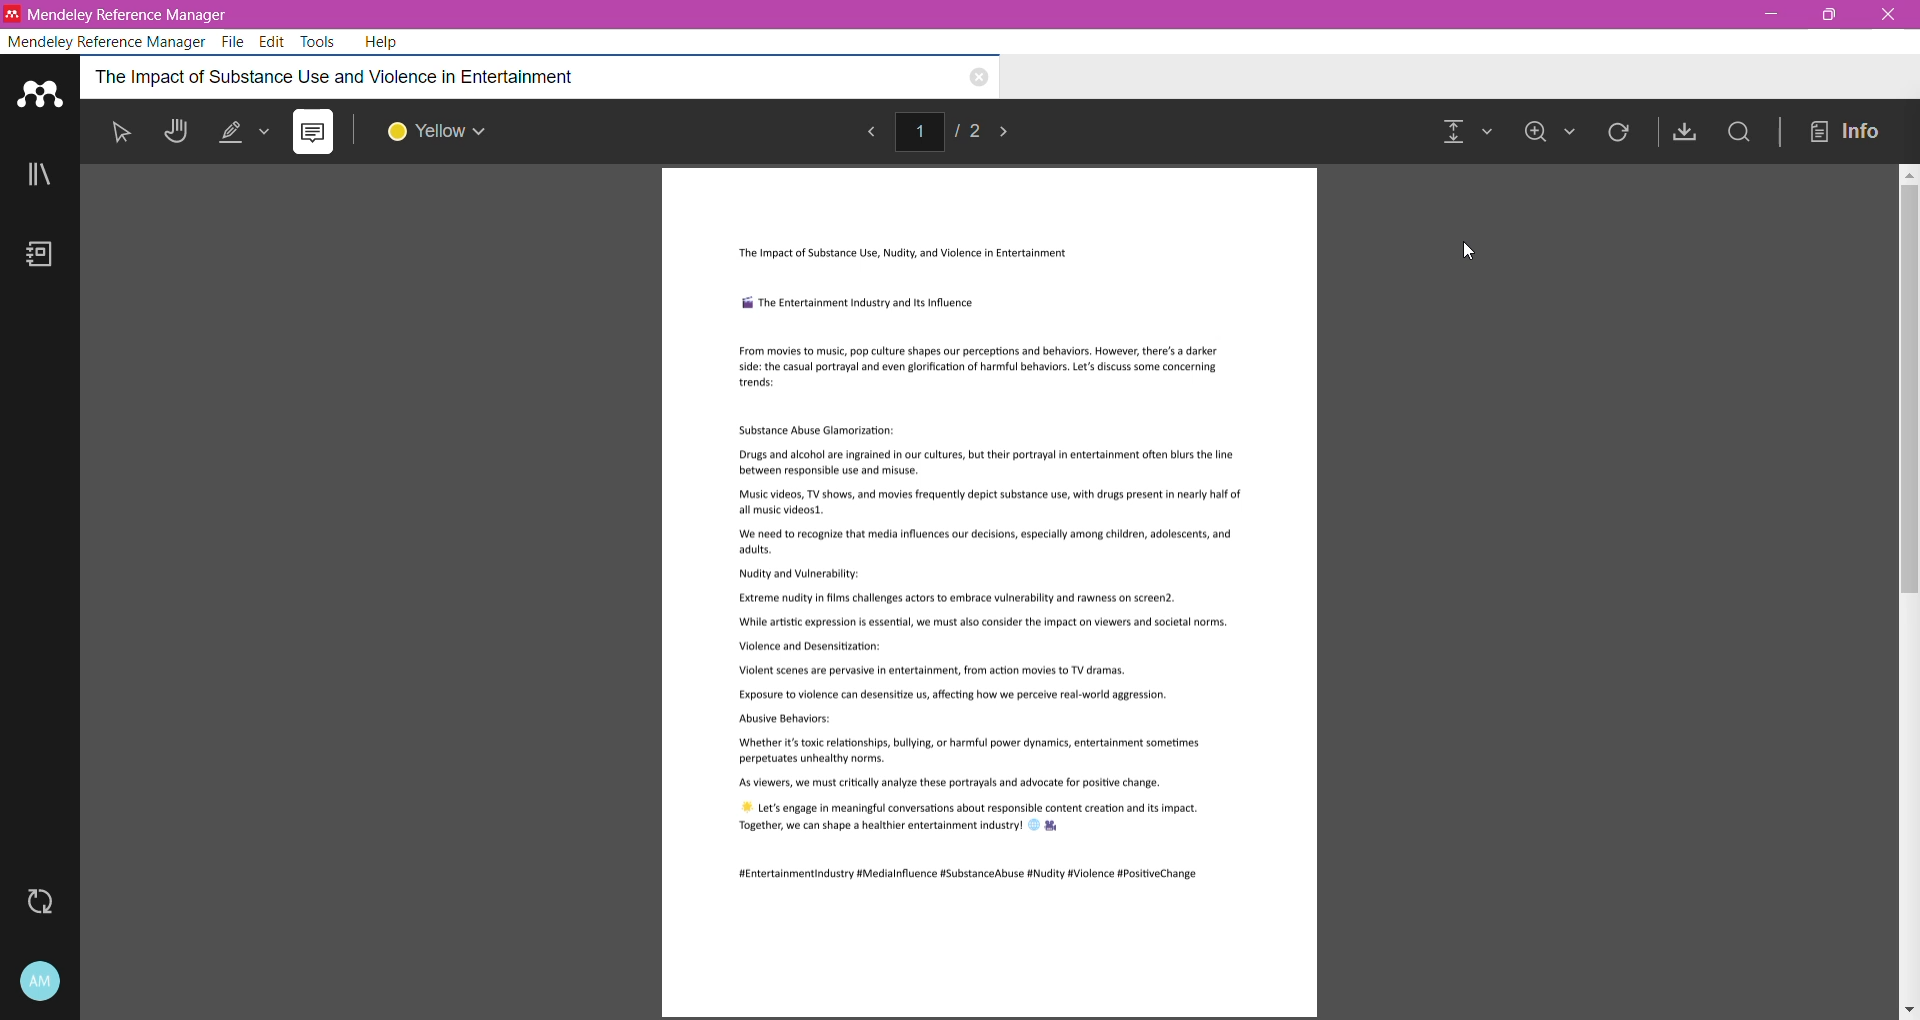 This screenshot has width=1920, height=1020. I want to click on , so click(183, 132).